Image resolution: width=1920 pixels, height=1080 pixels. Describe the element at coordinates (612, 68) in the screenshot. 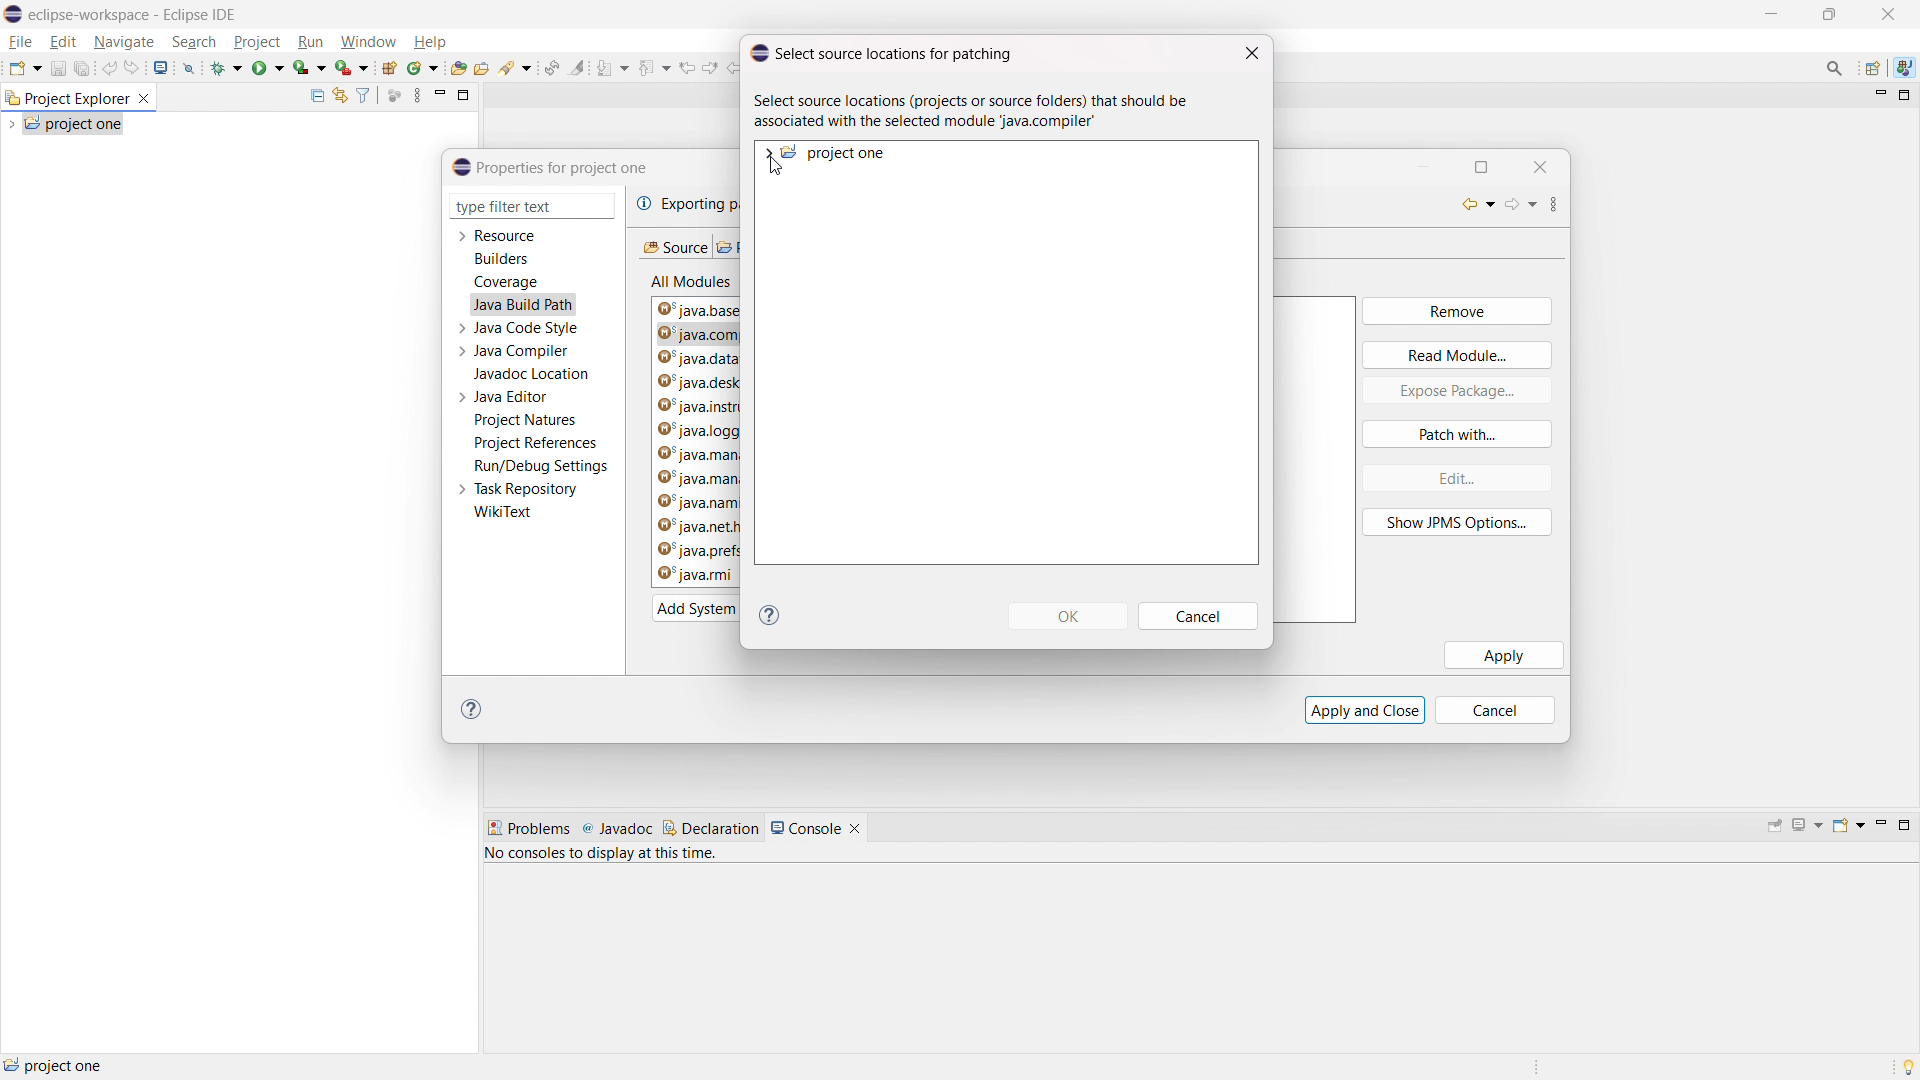

I see `next annotation` at that location.